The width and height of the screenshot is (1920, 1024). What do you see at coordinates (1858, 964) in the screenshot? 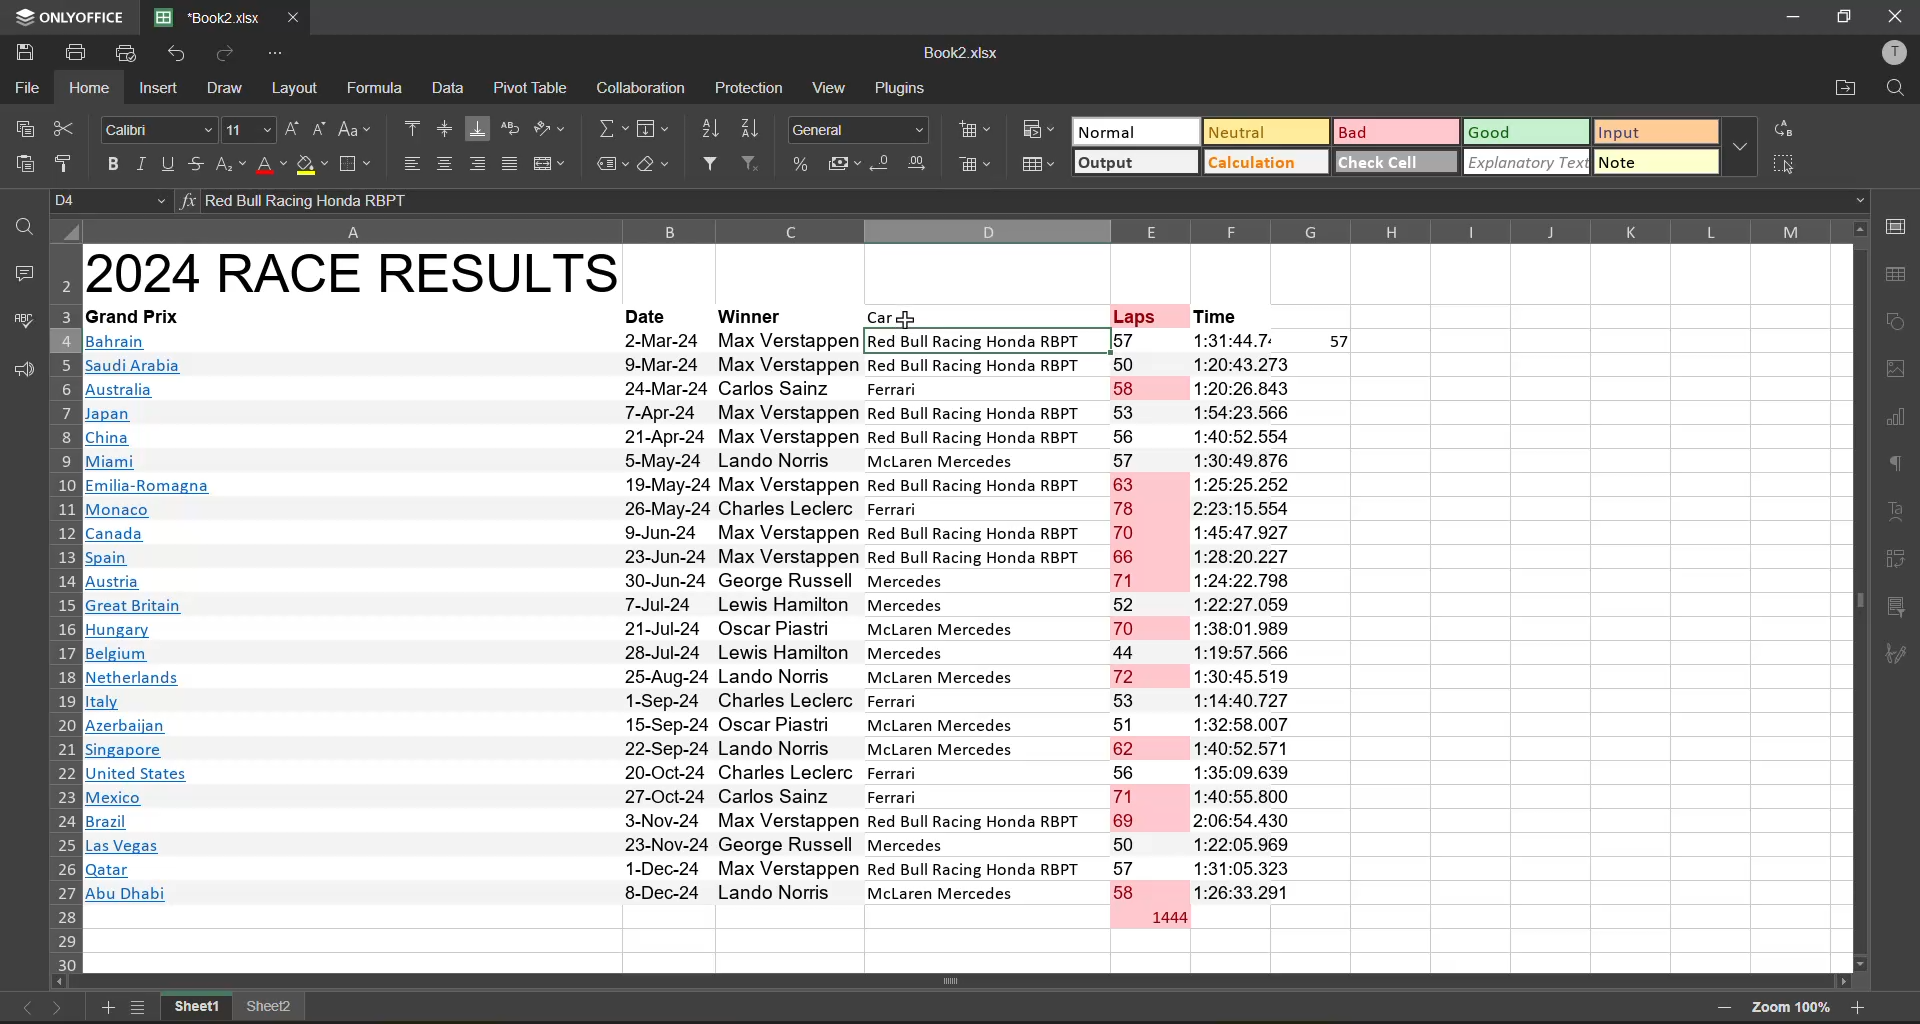
I see `Scroll down` at bounding box center [1858, 964].